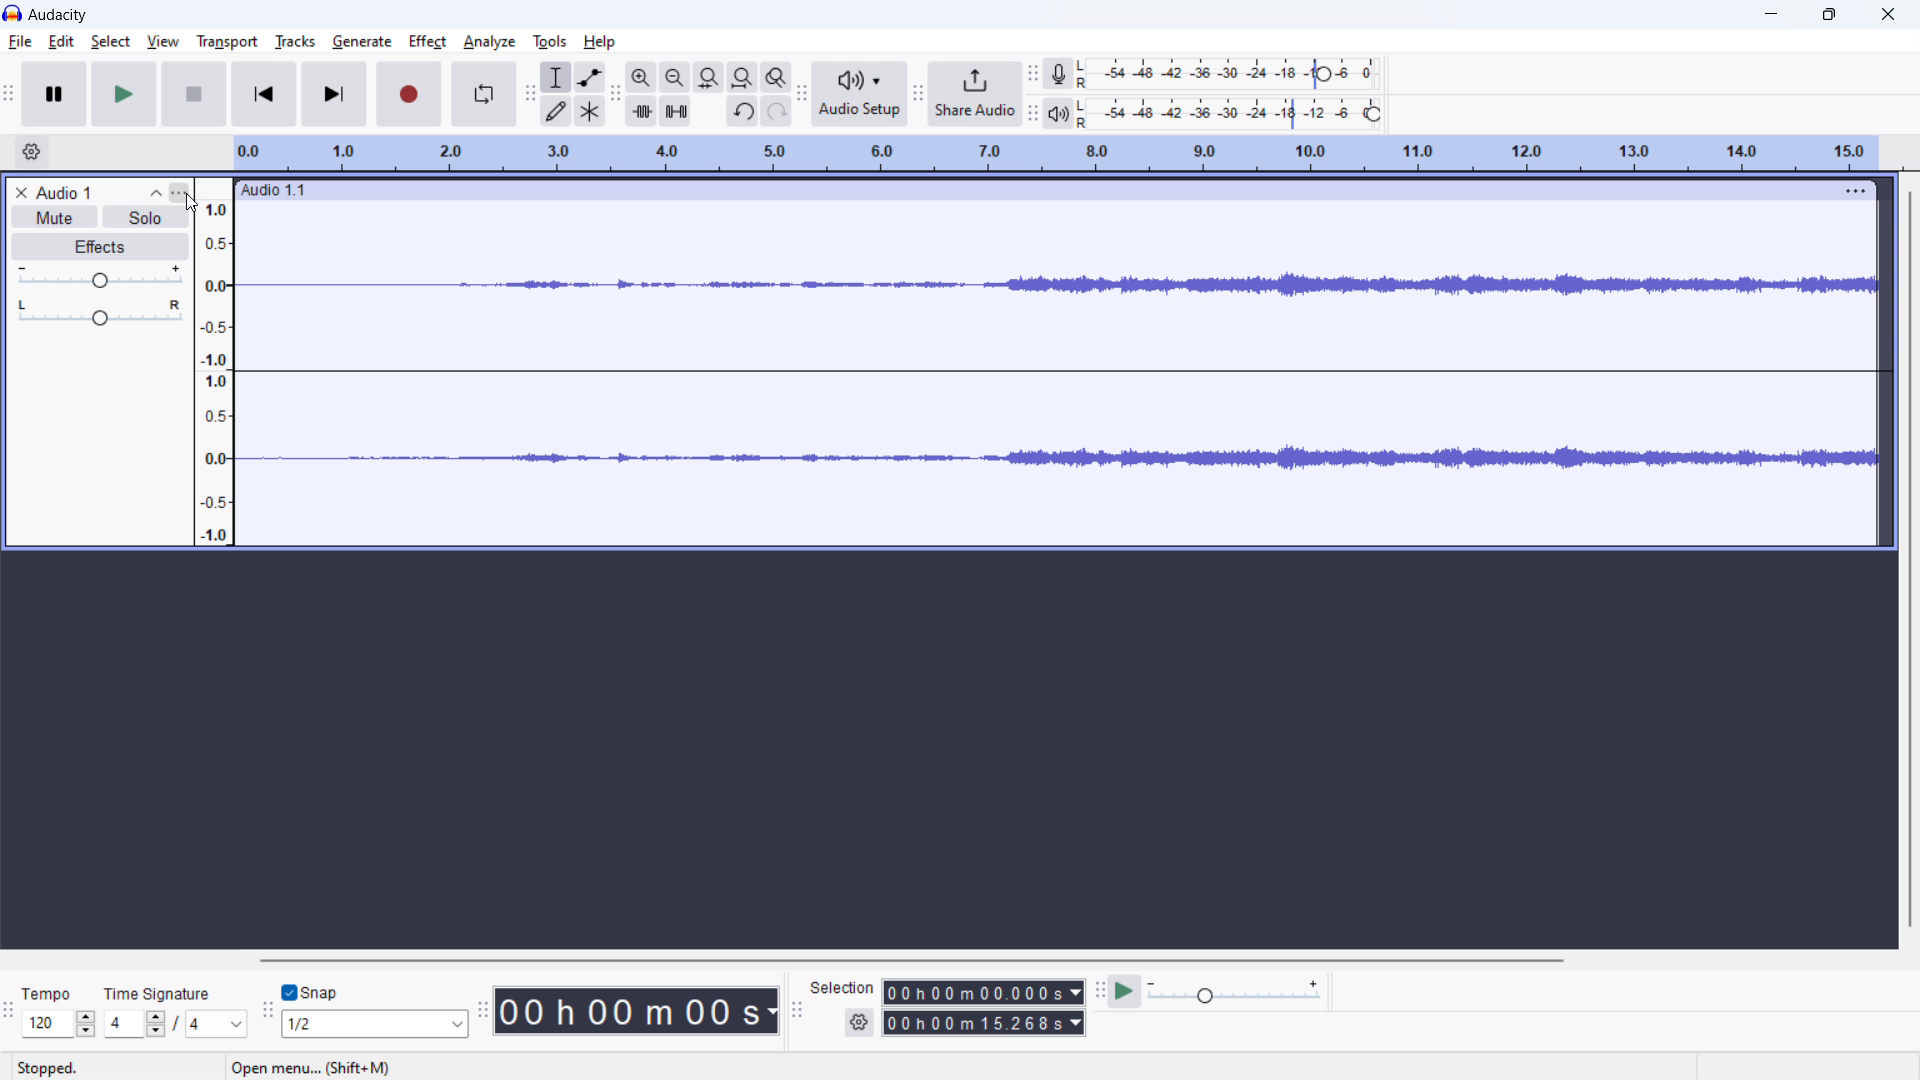 The width and height of the screenshot is (1920, 1080). I want to click on fit selection to width, so click(709, 77).